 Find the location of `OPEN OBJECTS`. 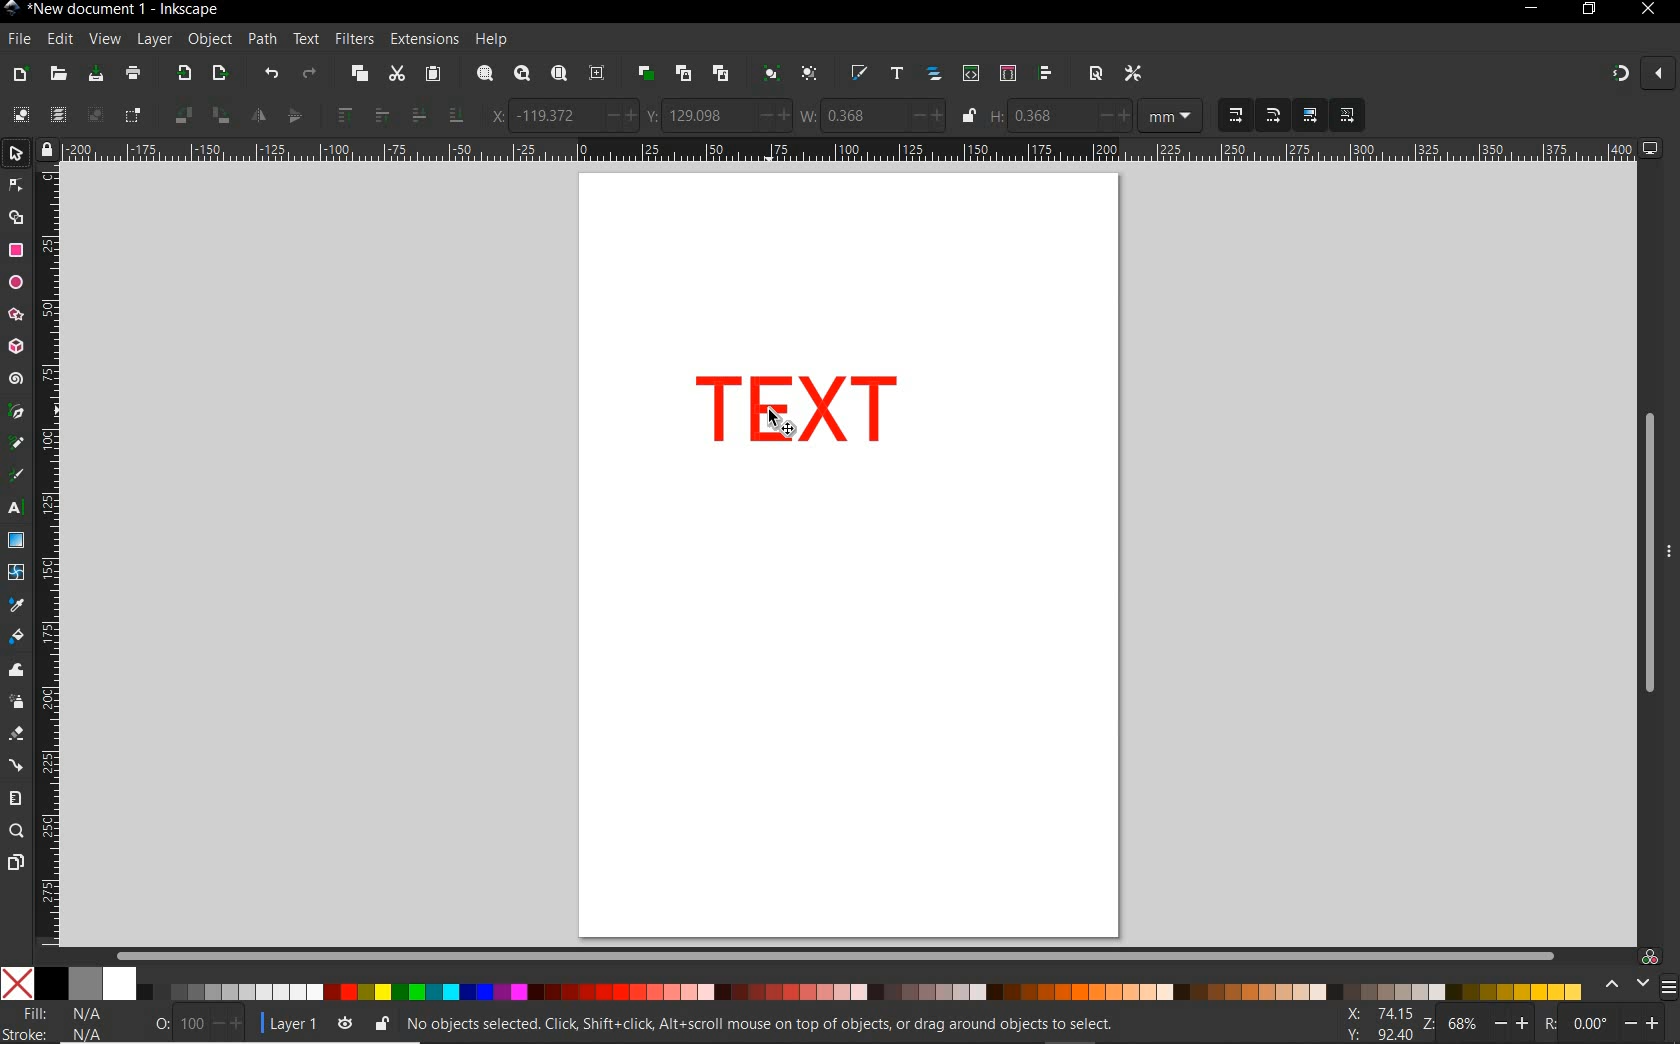

OPEN OBJECTS is located at coordinates (933, 74).